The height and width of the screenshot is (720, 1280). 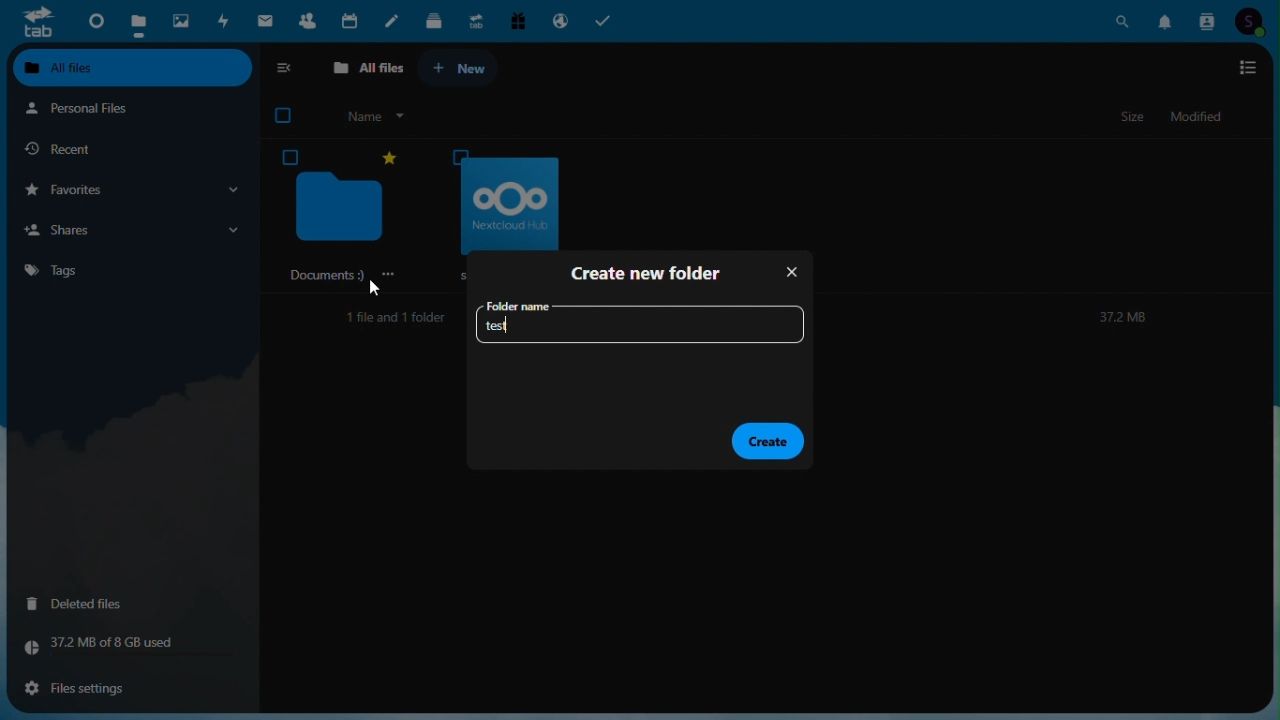 I want to click on All files, so click(x=128, y=67).